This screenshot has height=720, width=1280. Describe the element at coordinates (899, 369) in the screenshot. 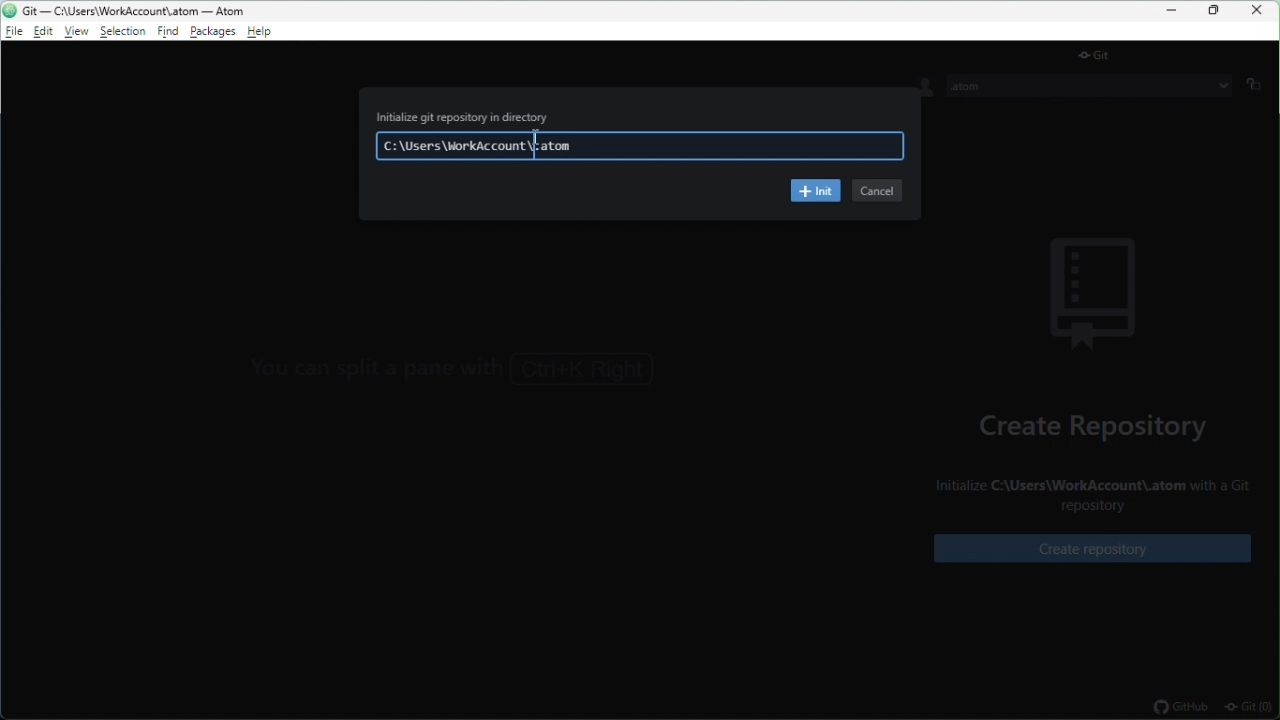

I see `>` at that location.